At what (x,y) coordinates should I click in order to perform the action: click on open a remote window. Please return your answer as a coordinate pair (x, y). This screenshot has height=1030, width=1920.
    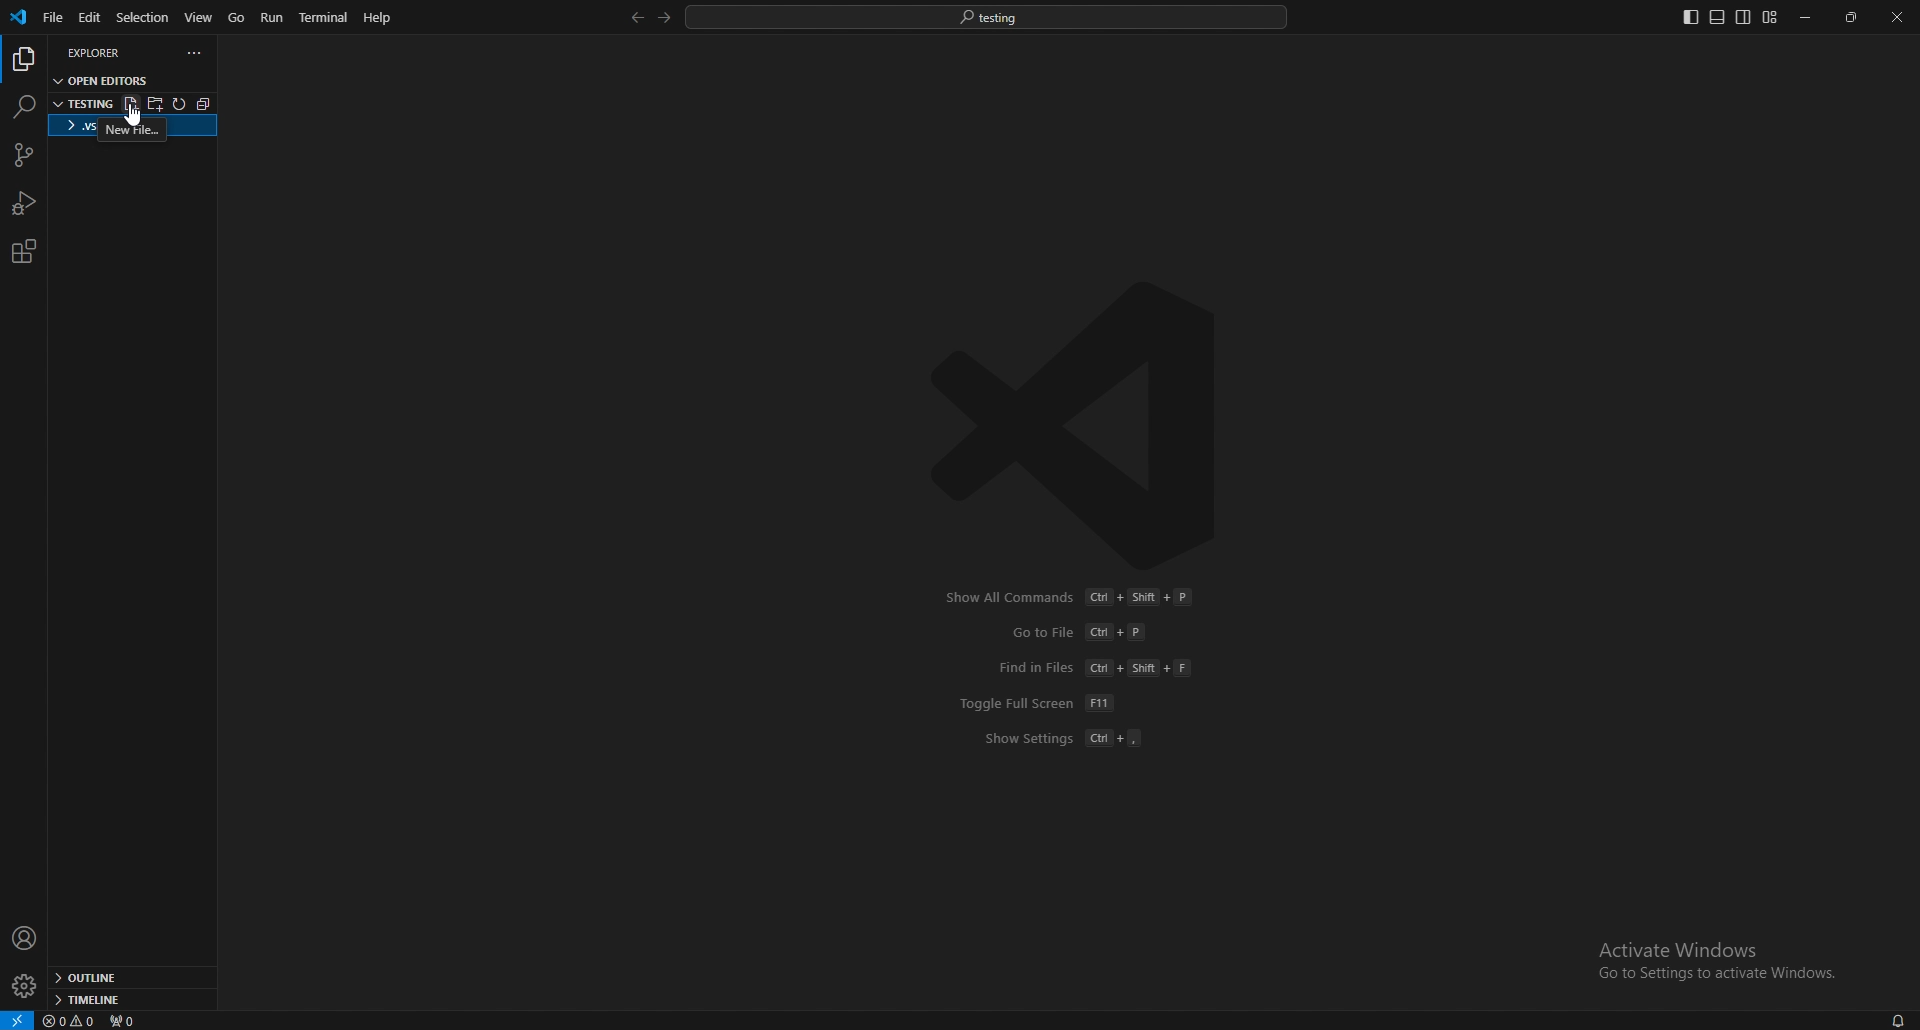
    Looking at the image, I should click on (16, 1019).